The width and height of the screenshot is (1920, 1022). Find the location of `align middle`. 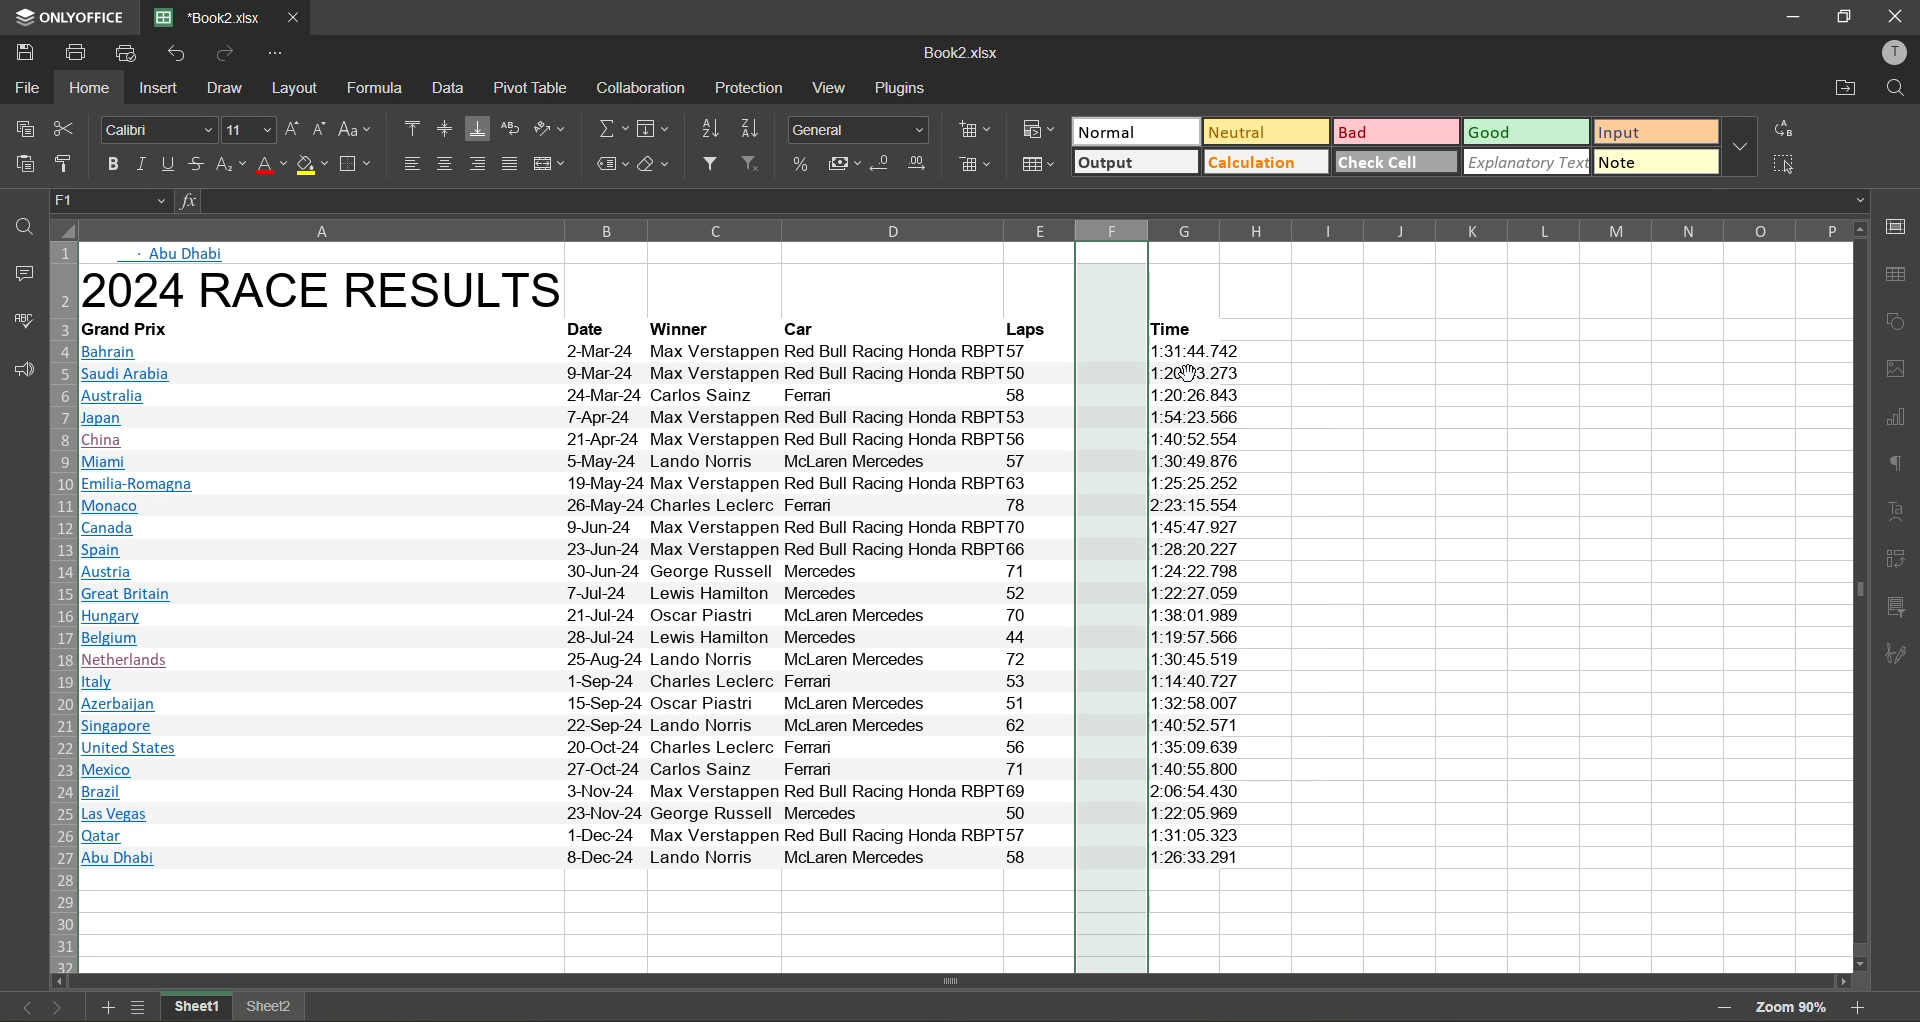

align middle is located at coordinates (445, 127).